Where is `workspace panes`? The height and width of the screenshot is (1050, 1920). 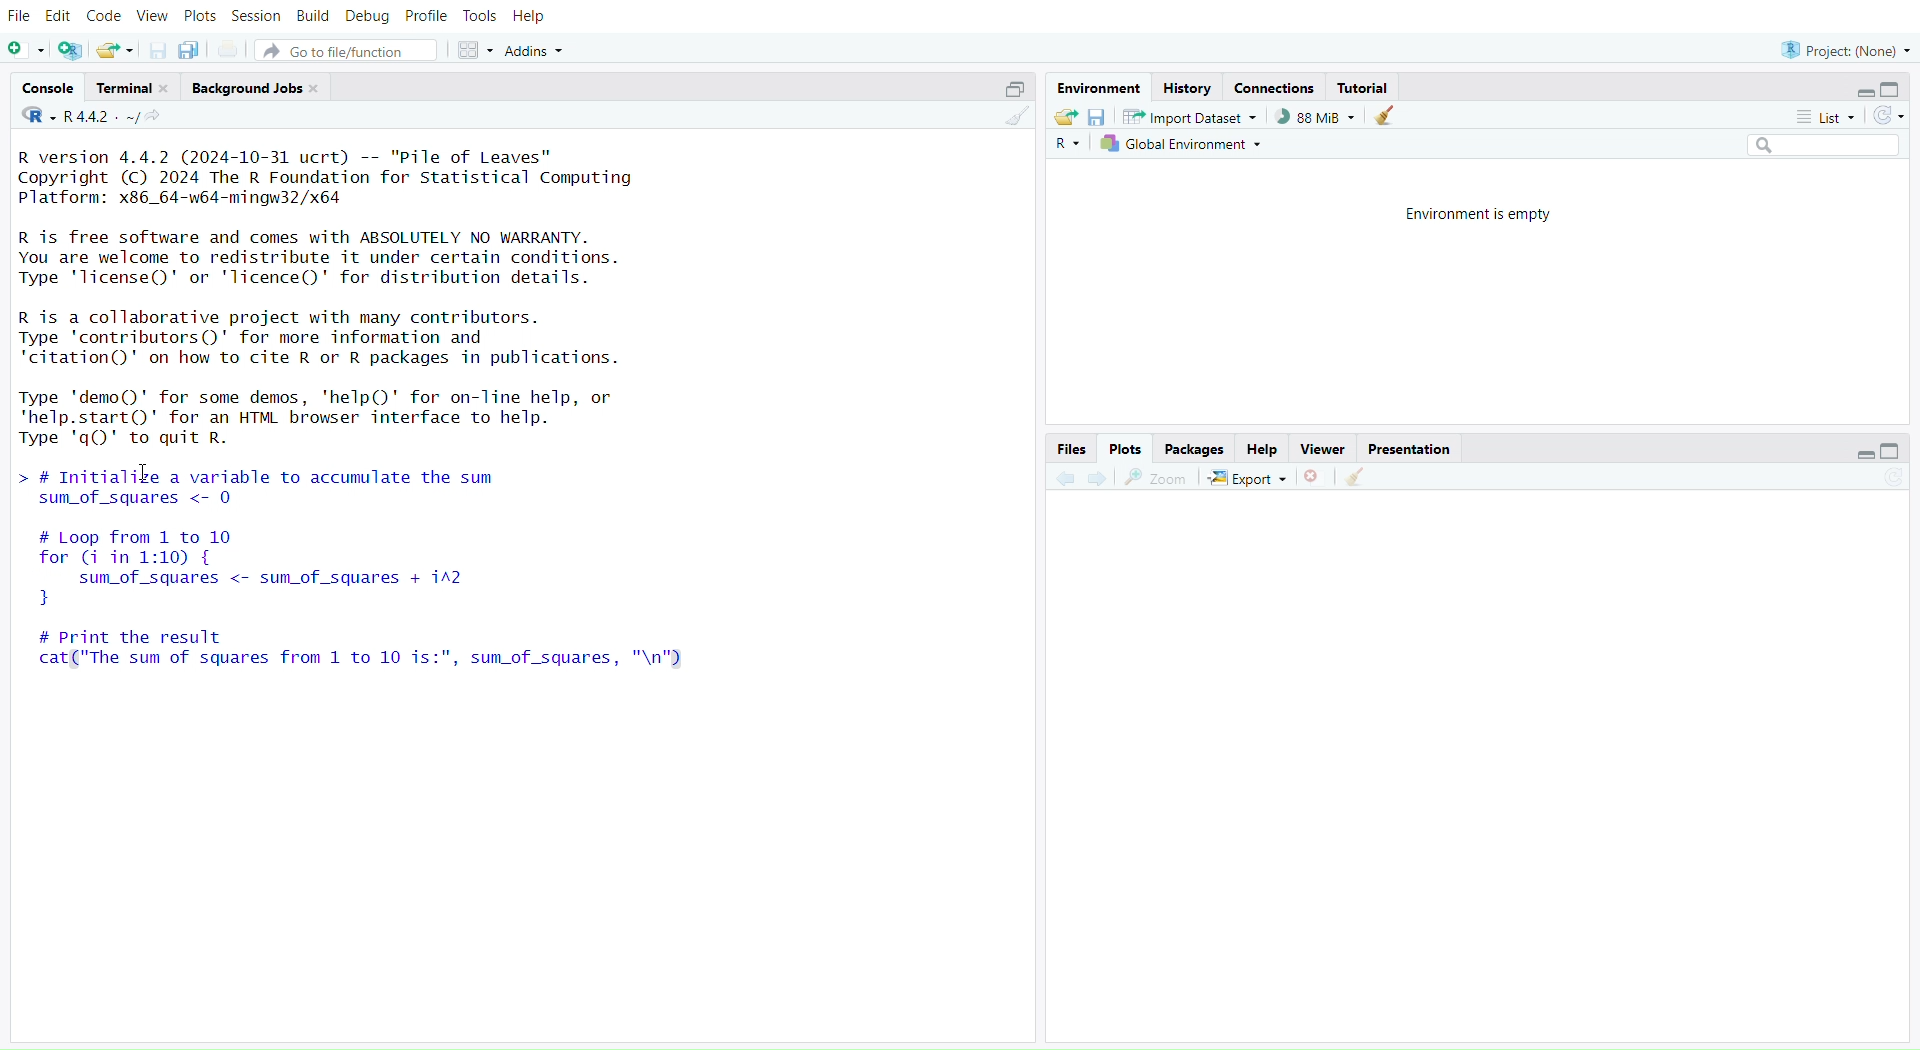 workspace panes is located at coordinates (475, 51).